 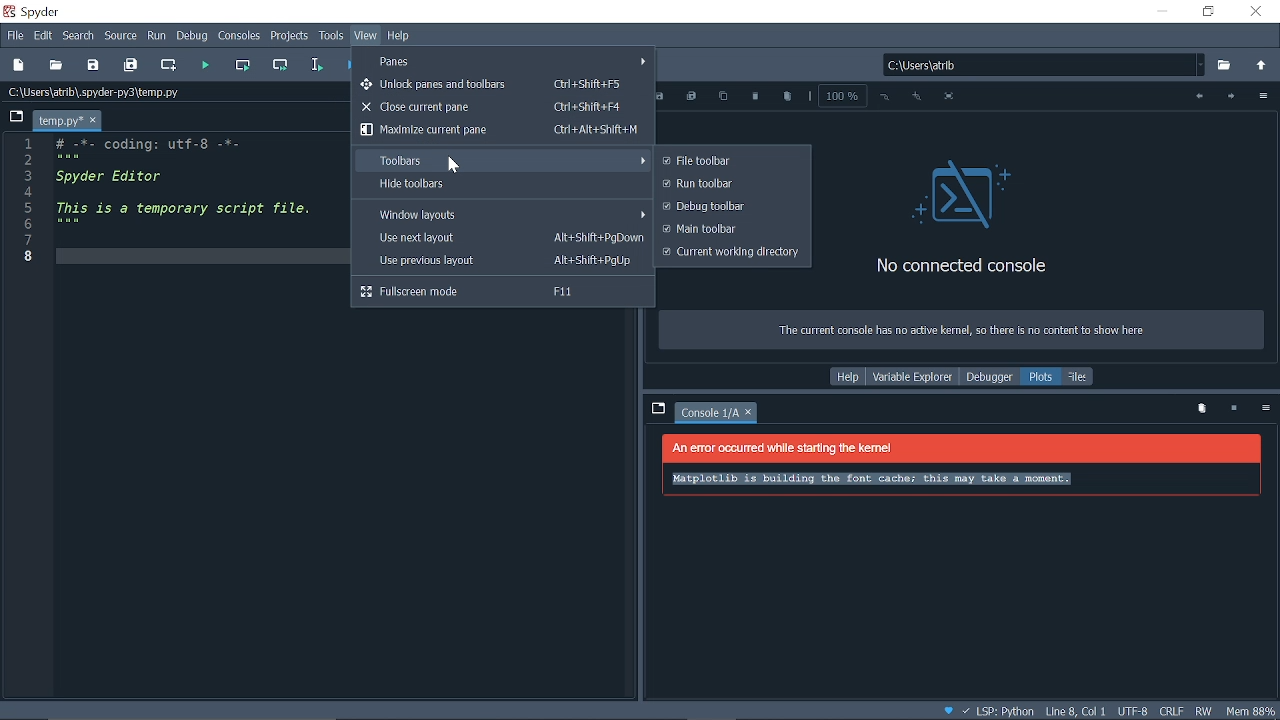 I want to click on Current tab, so click(x=58, y=120).